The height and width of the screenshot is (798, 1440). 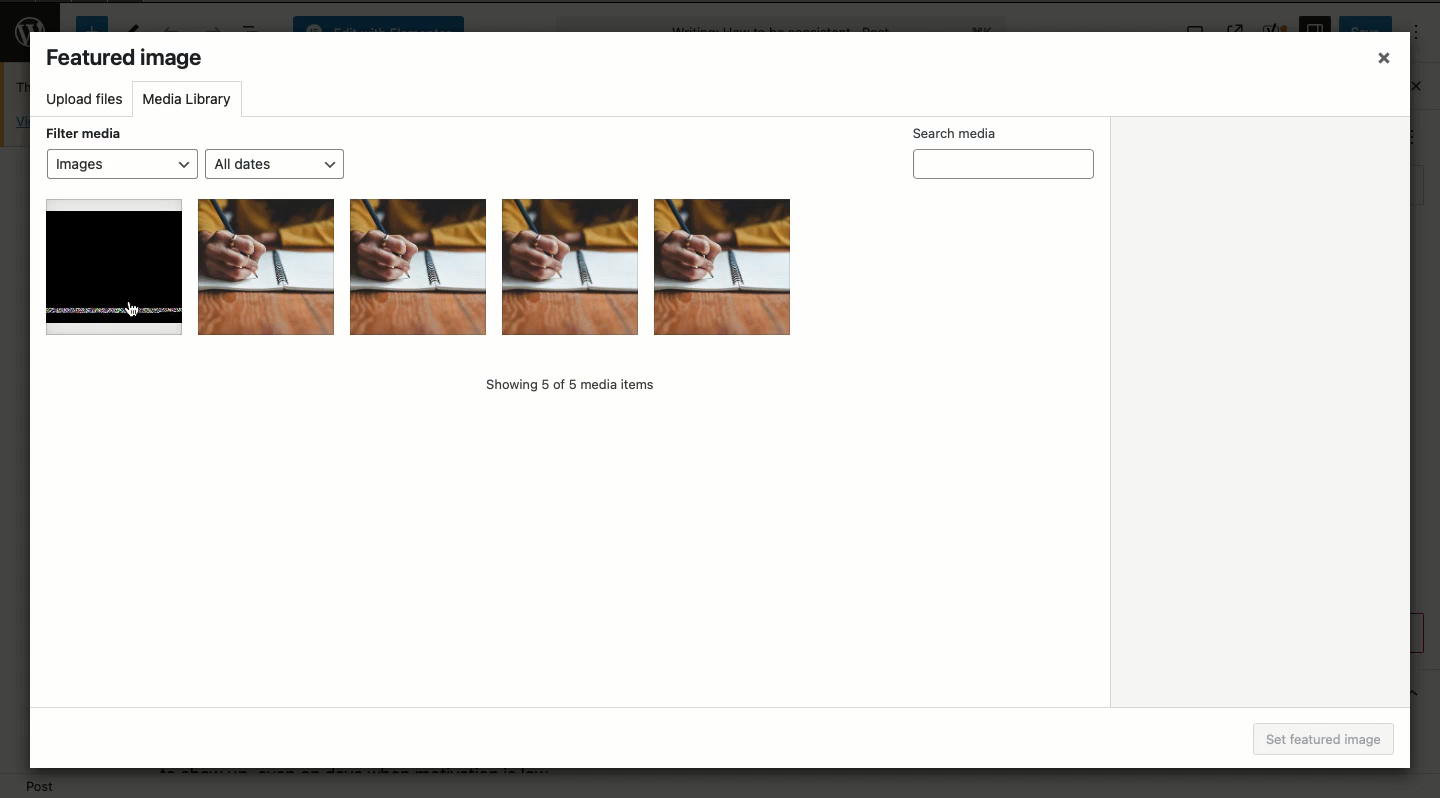 I want to click on Post, so click(x=42, y=787).